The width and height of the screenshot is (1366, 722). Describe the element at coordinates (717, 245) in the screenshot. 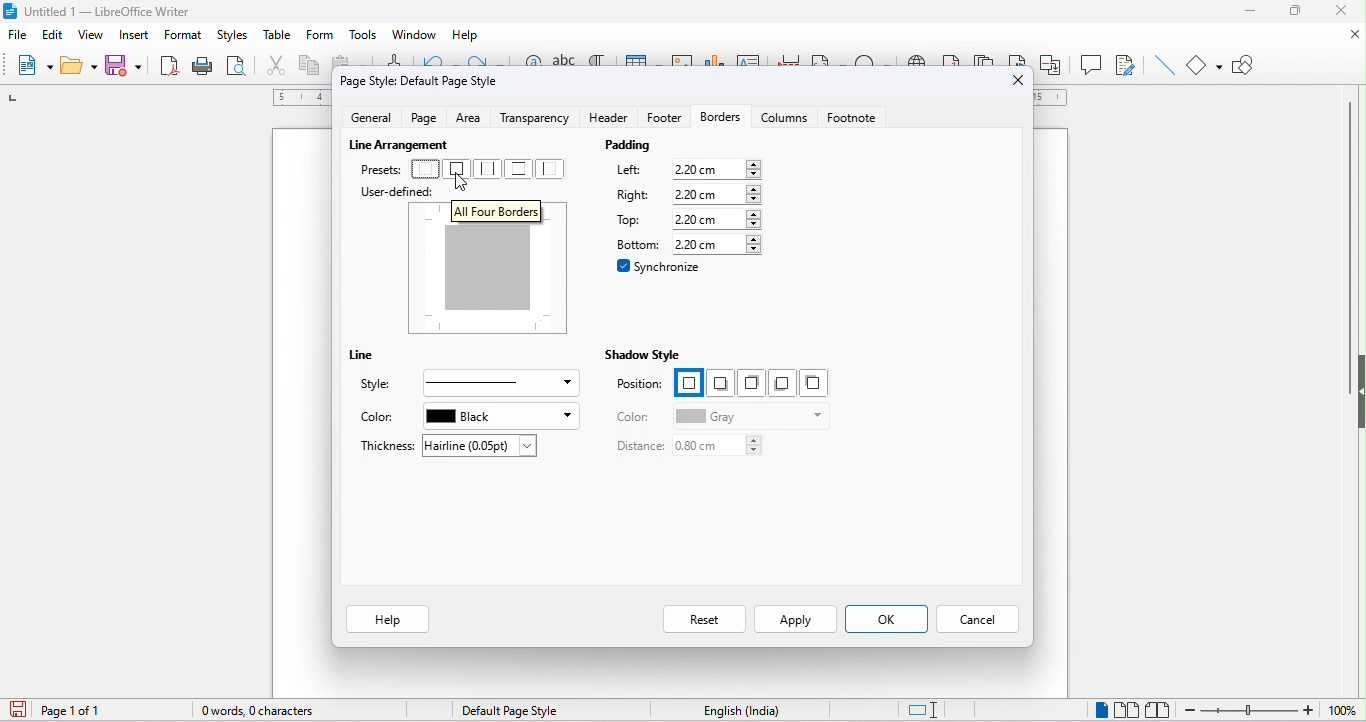

I see `2.20 cm` at that location.